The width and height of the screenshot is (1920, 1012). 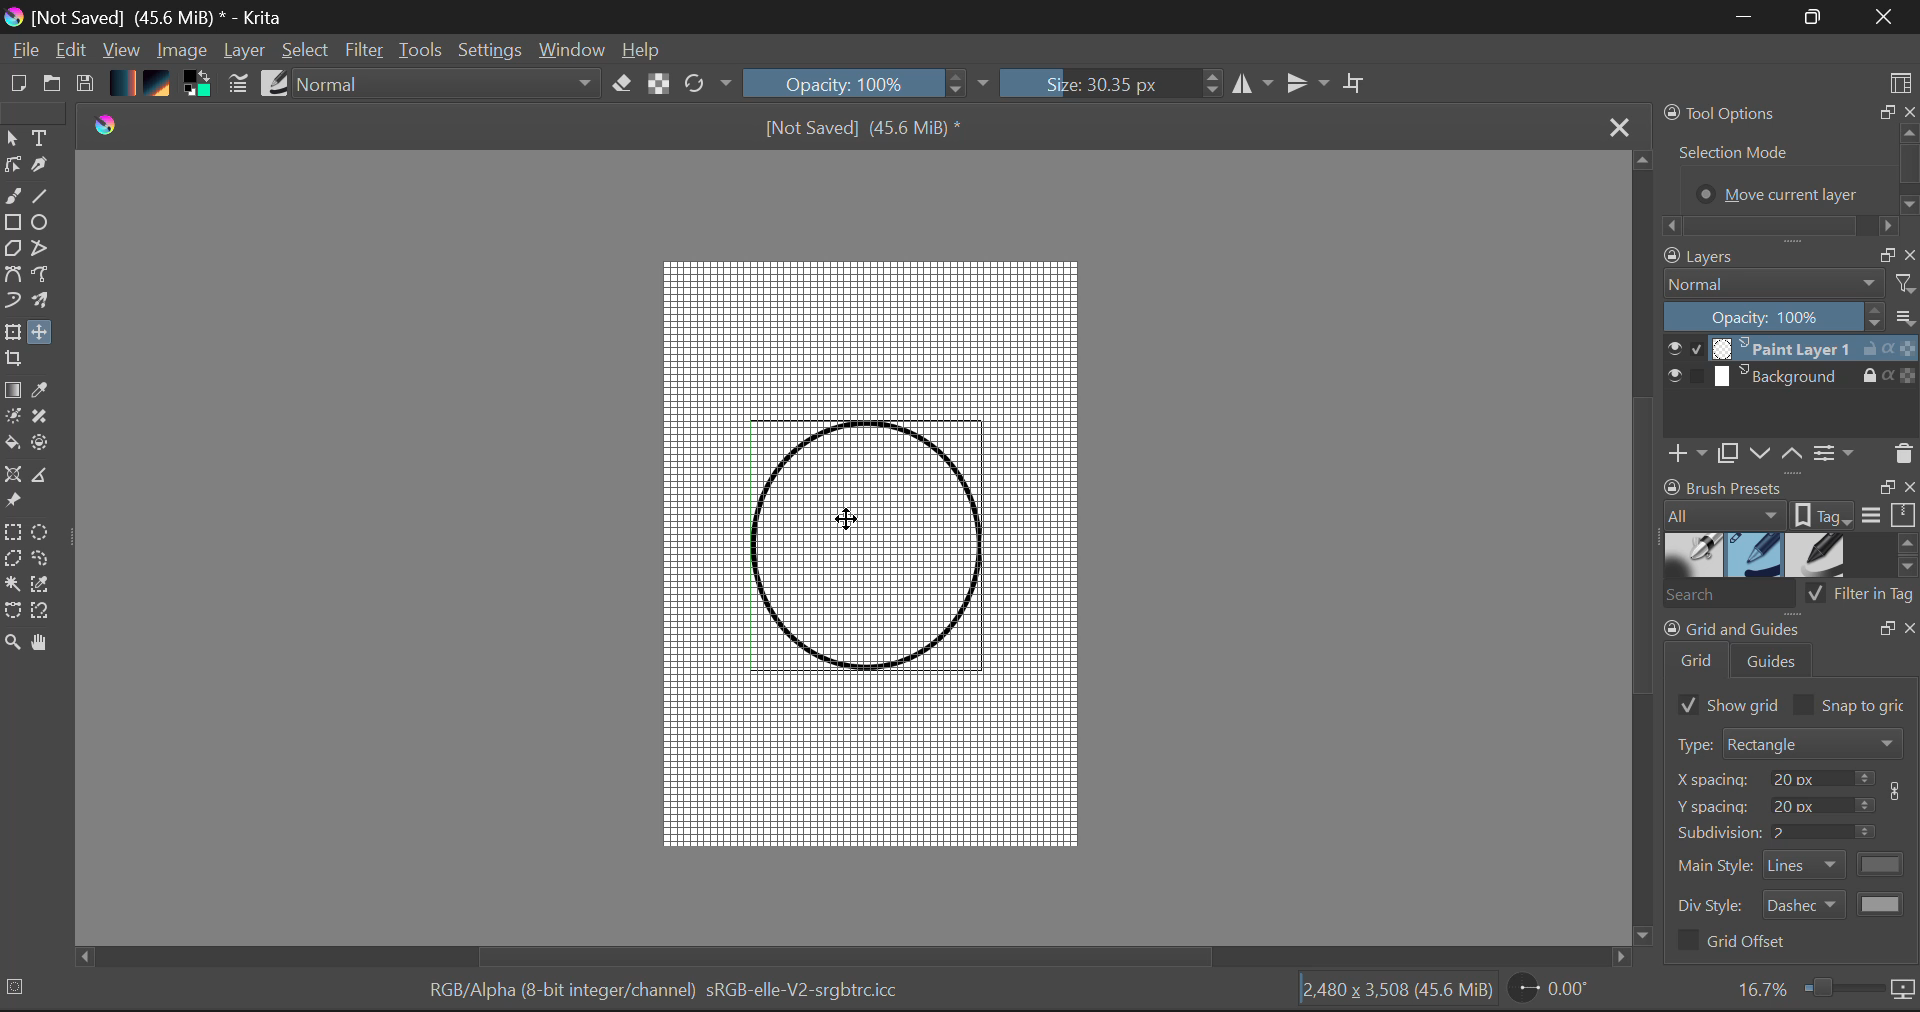 I want to click on Filter, so click(x=362, y=51).